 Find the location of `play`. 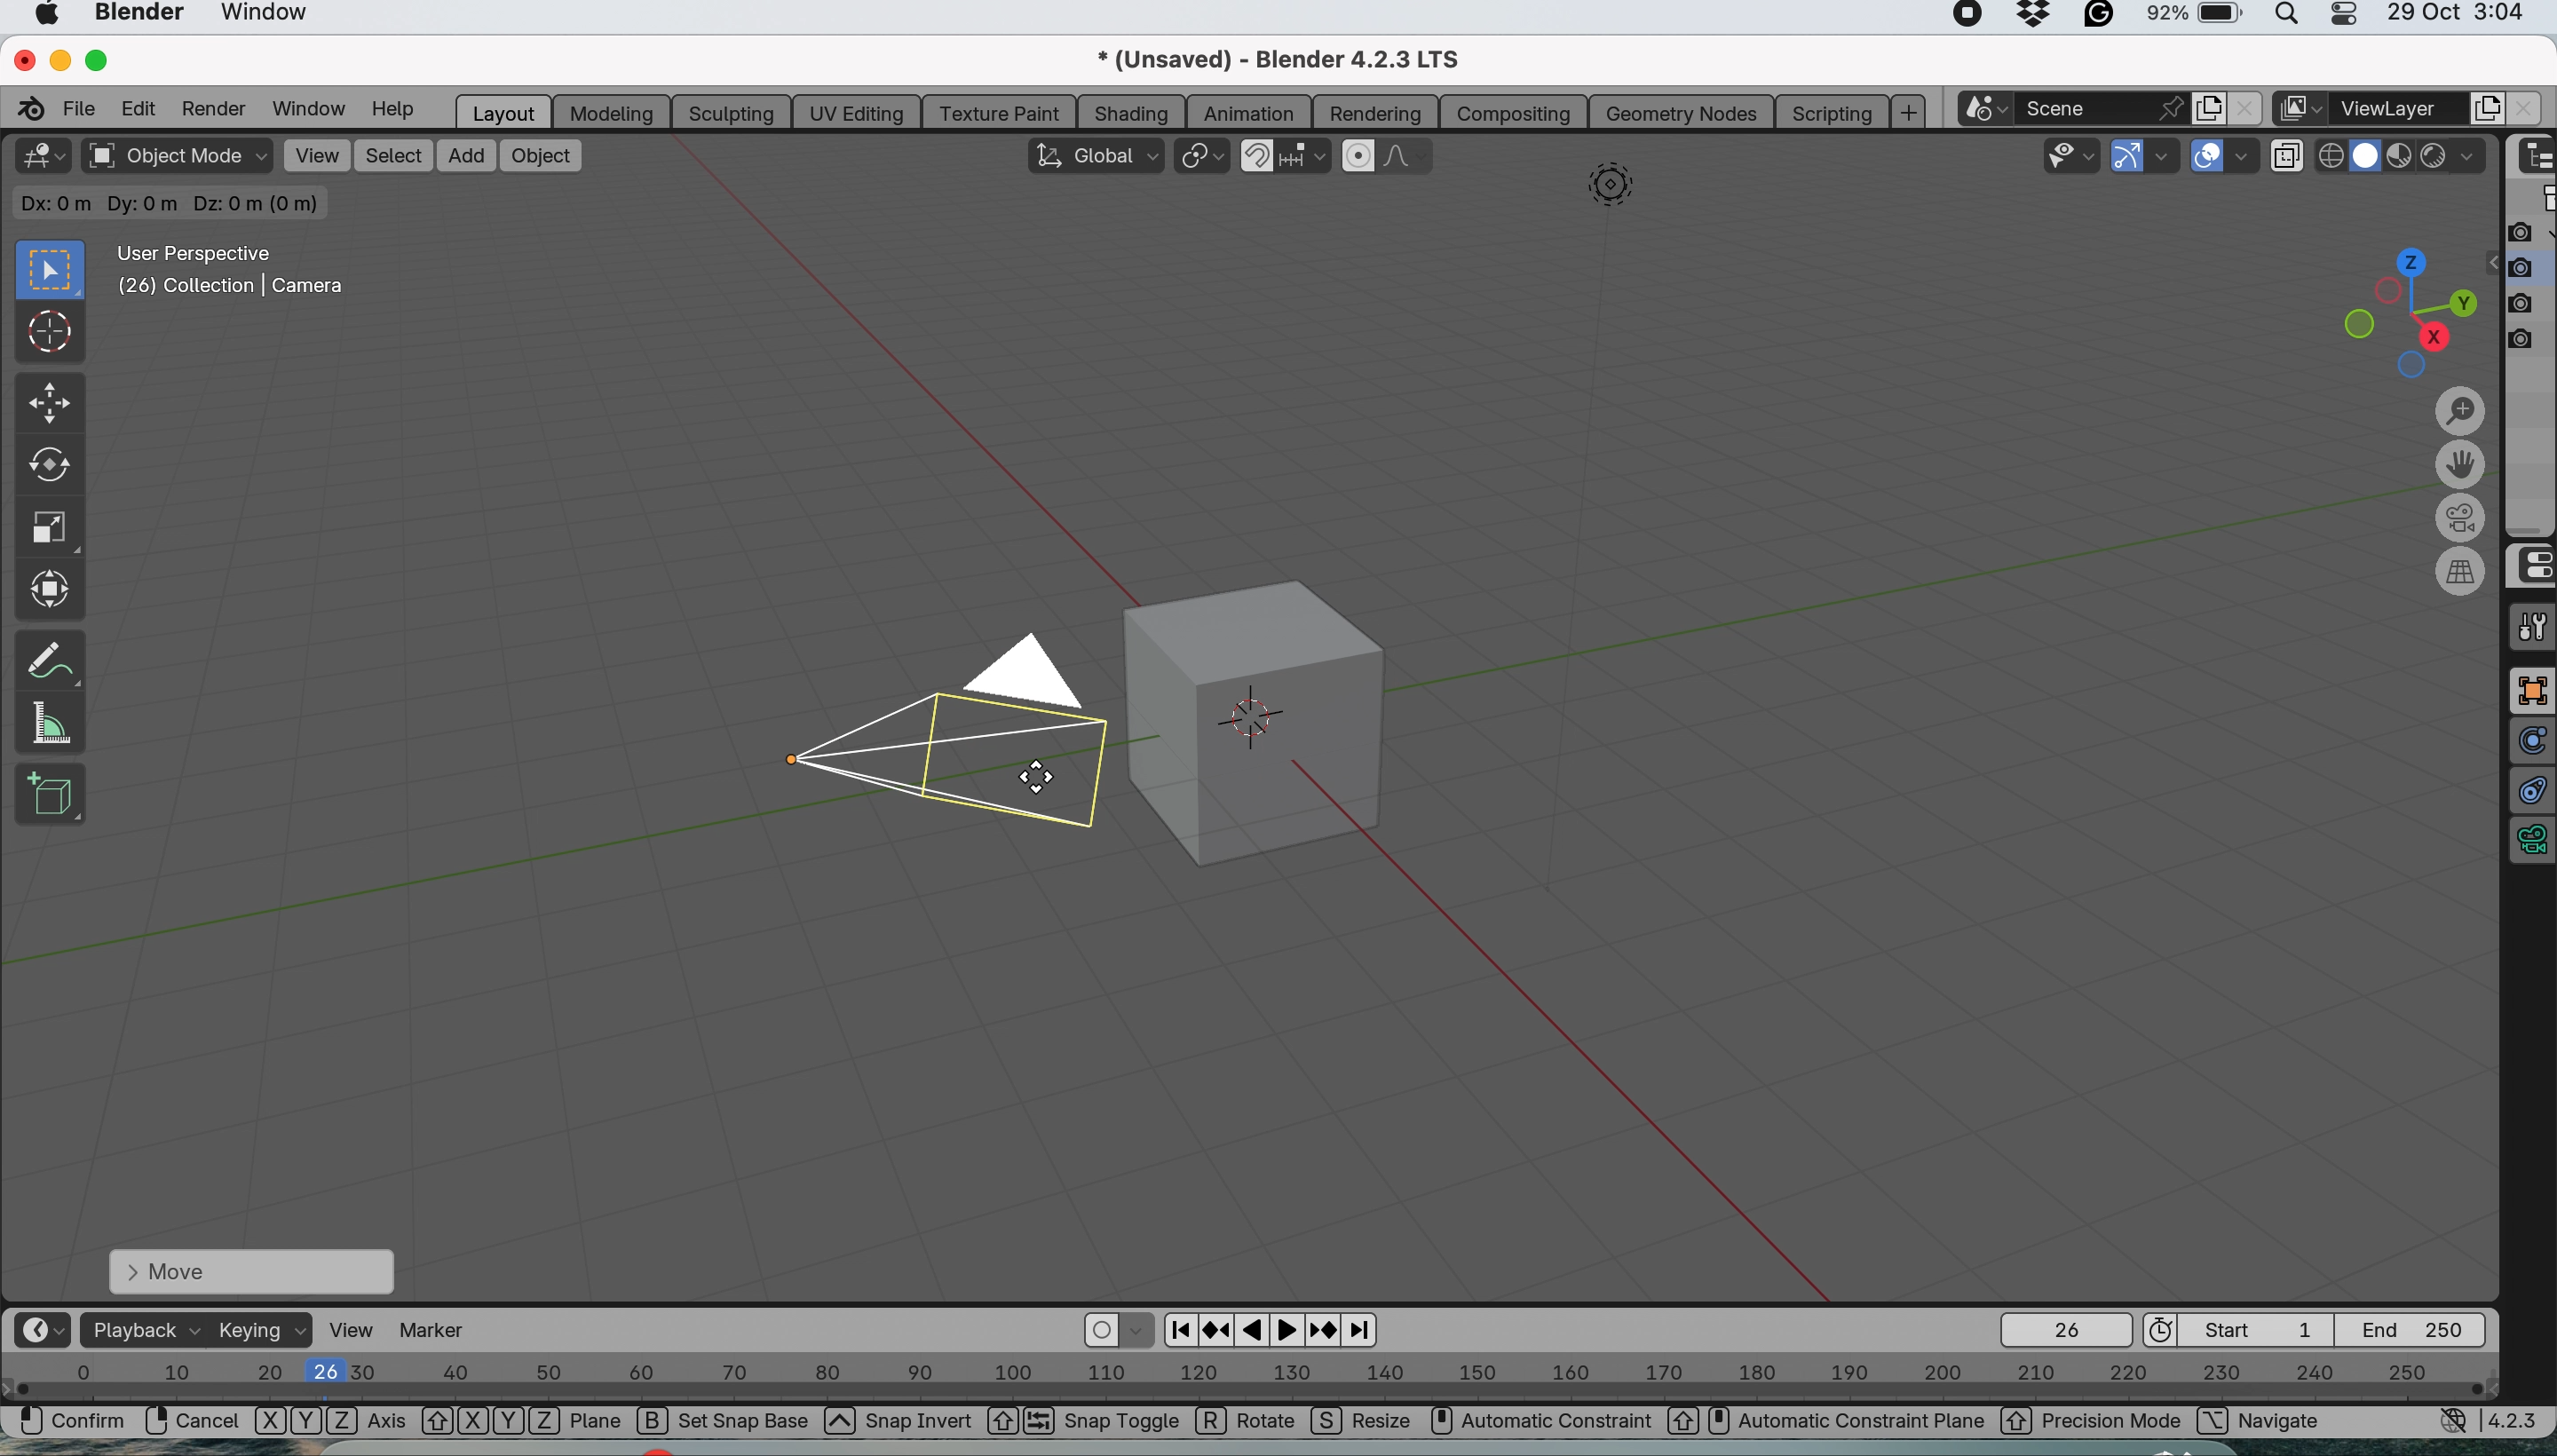

play is located at coordinates (1290, 1329).